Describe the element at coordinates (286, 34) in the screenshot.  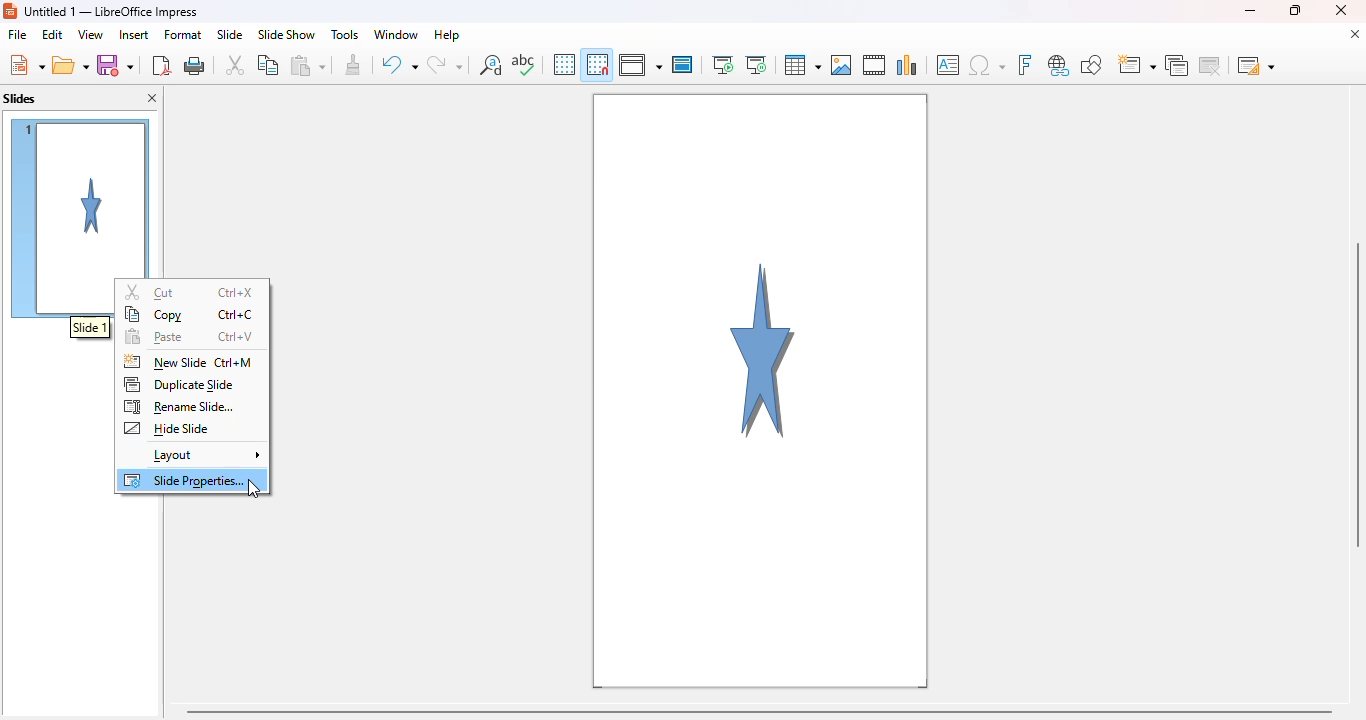
I see `slide show` at that location.